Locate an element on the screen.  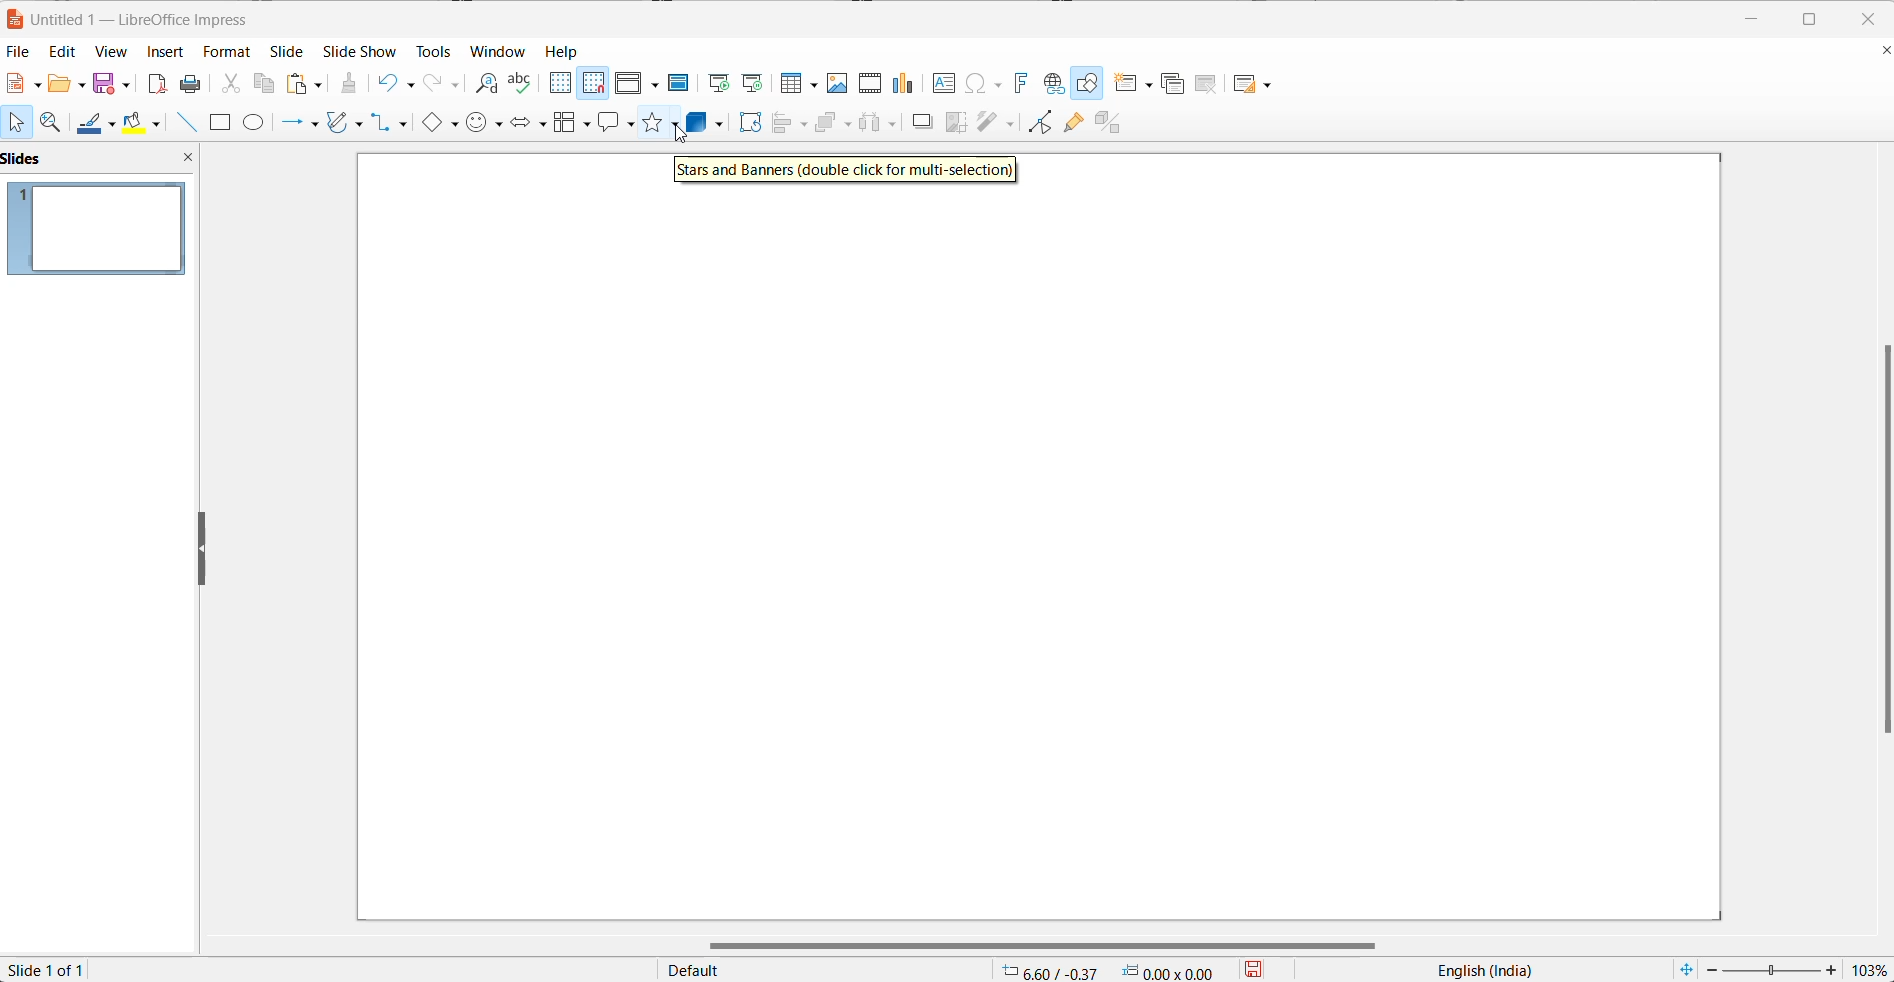
arrange is located at coordinates (832, 123).